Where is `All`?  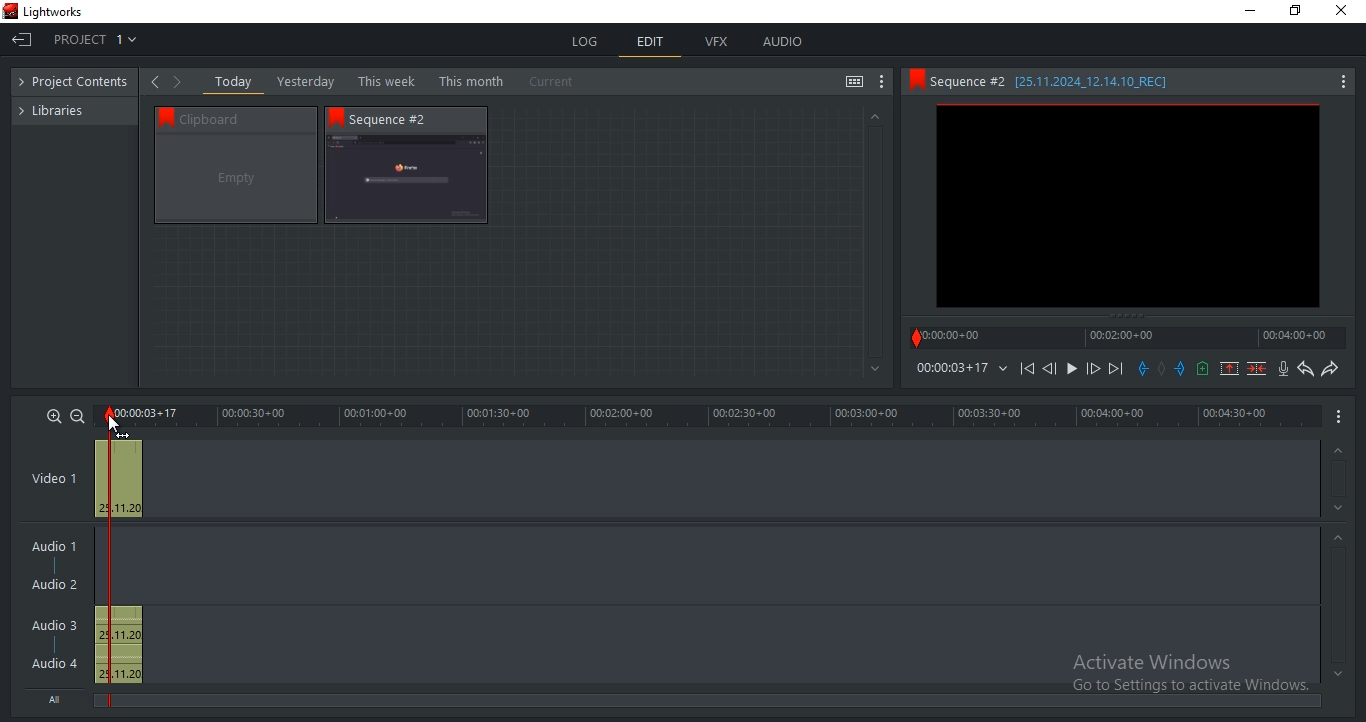
All is located at coordinates (59, 697).